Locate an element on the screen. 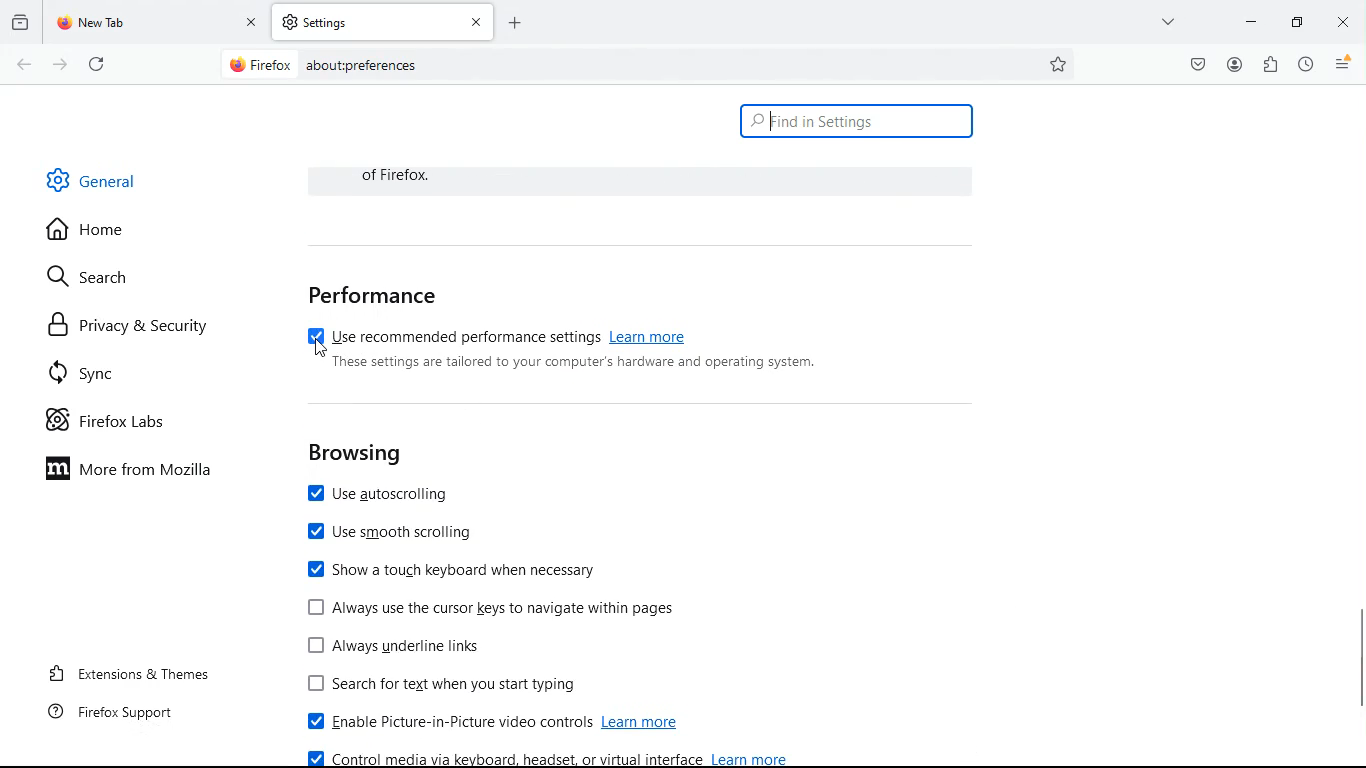  refresh is located at coordinates (97, 63).